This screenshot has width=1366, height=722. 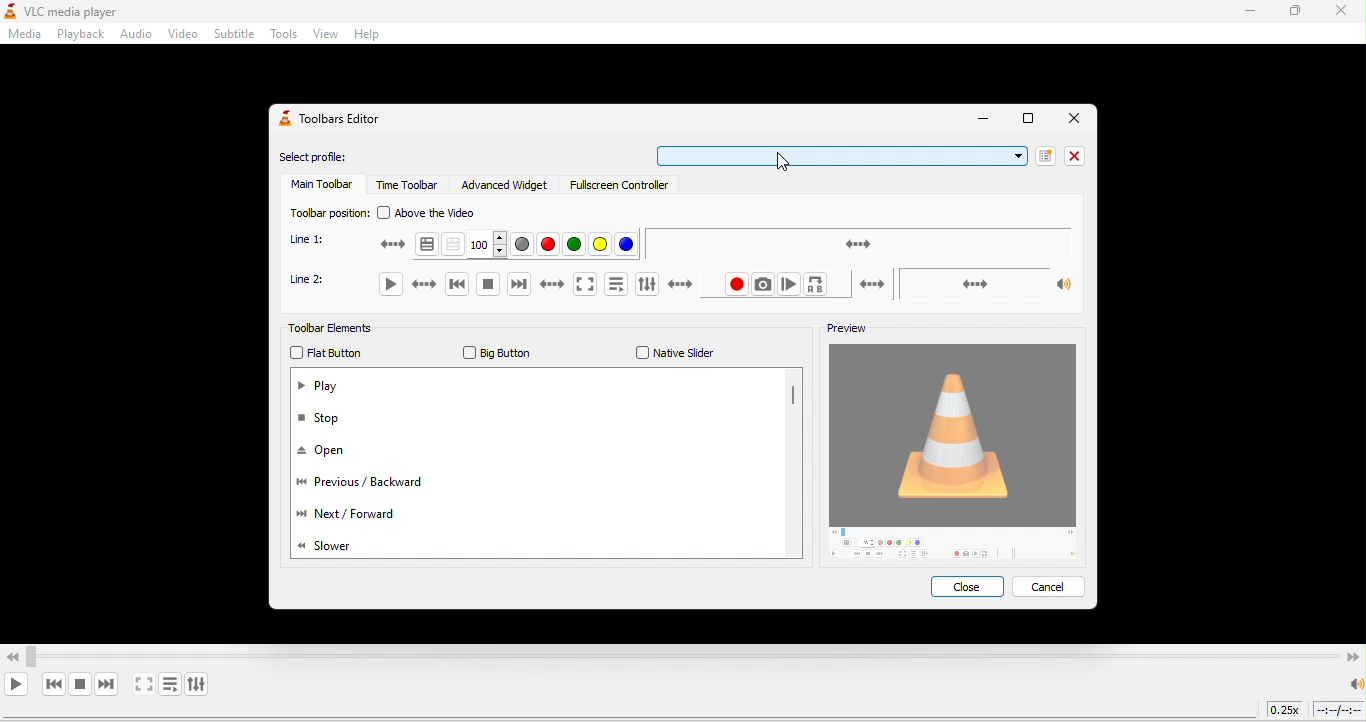 I want to click on subtitle, so click(x=234, y=35).